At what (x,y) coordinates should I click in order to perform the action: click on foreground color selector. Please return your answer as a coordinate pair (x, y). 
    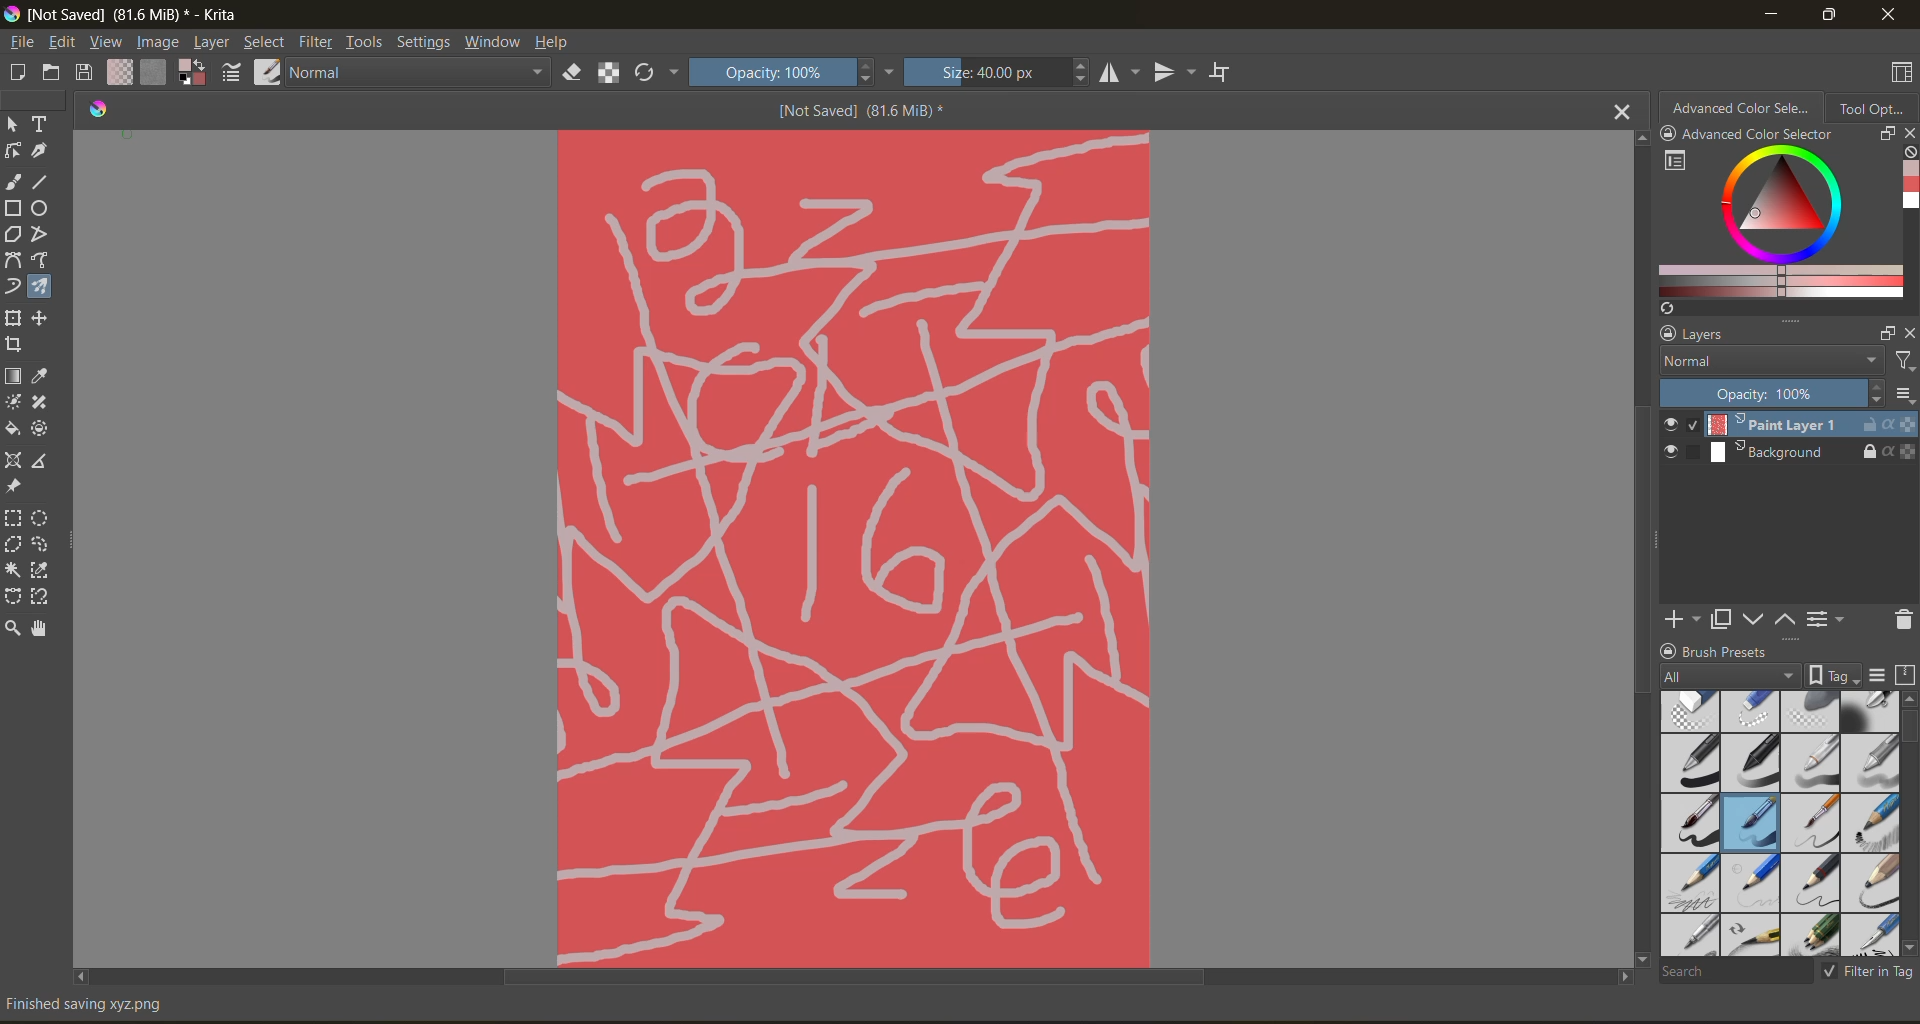
    Looking at the image, I should click on (190, 75).